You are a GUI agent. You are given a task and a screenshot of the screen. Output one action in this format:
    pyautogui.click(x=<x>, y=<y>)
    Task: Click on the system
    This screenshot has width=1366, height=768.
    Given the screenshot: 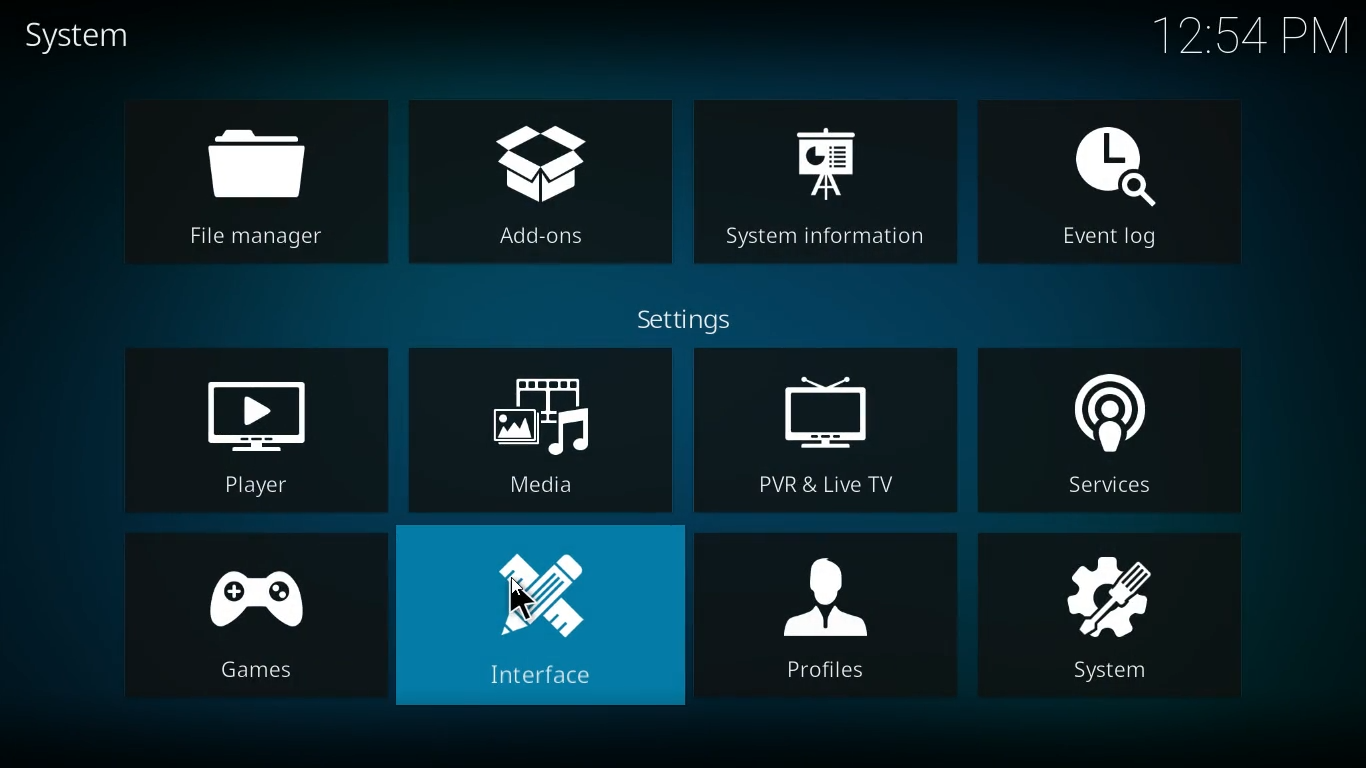 What is the action you would take?
    pyautogui.click(x=99, y=38)
    